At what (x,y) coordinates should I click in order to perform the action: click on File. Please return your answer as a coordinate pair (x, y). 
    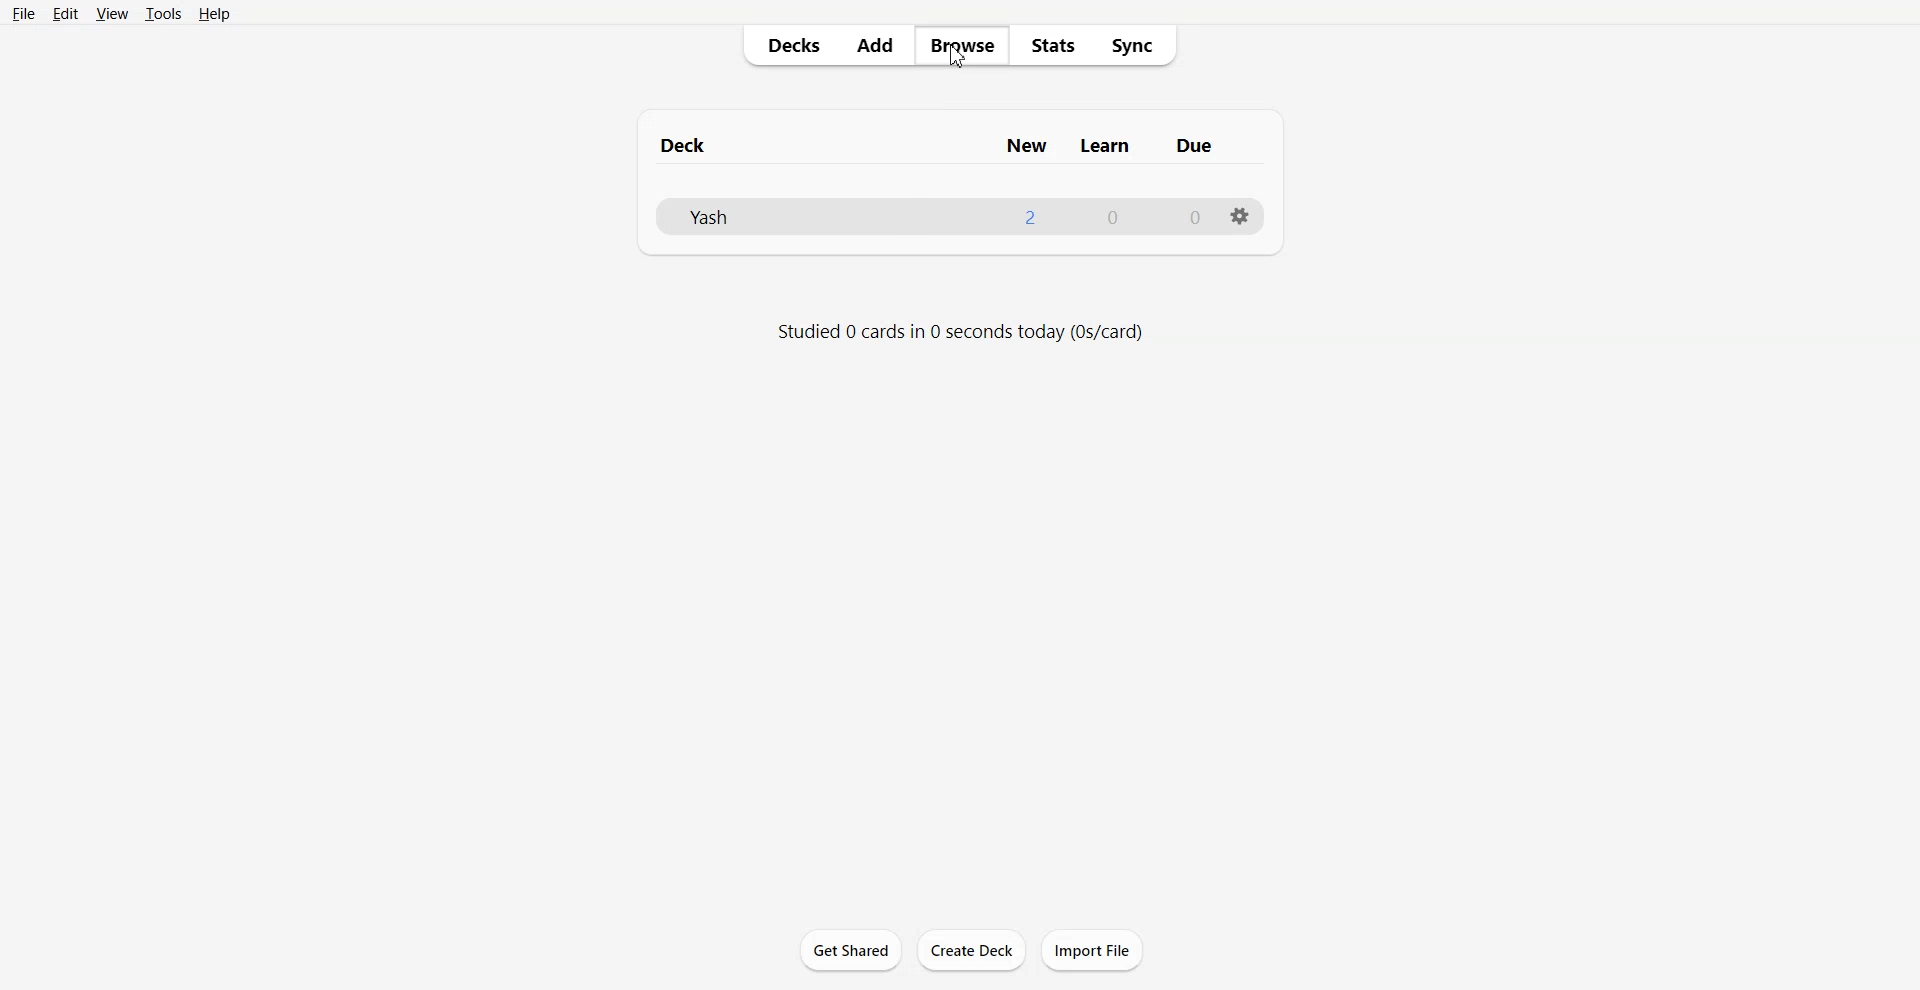
    Looking at the image, I should click on (25, 13).